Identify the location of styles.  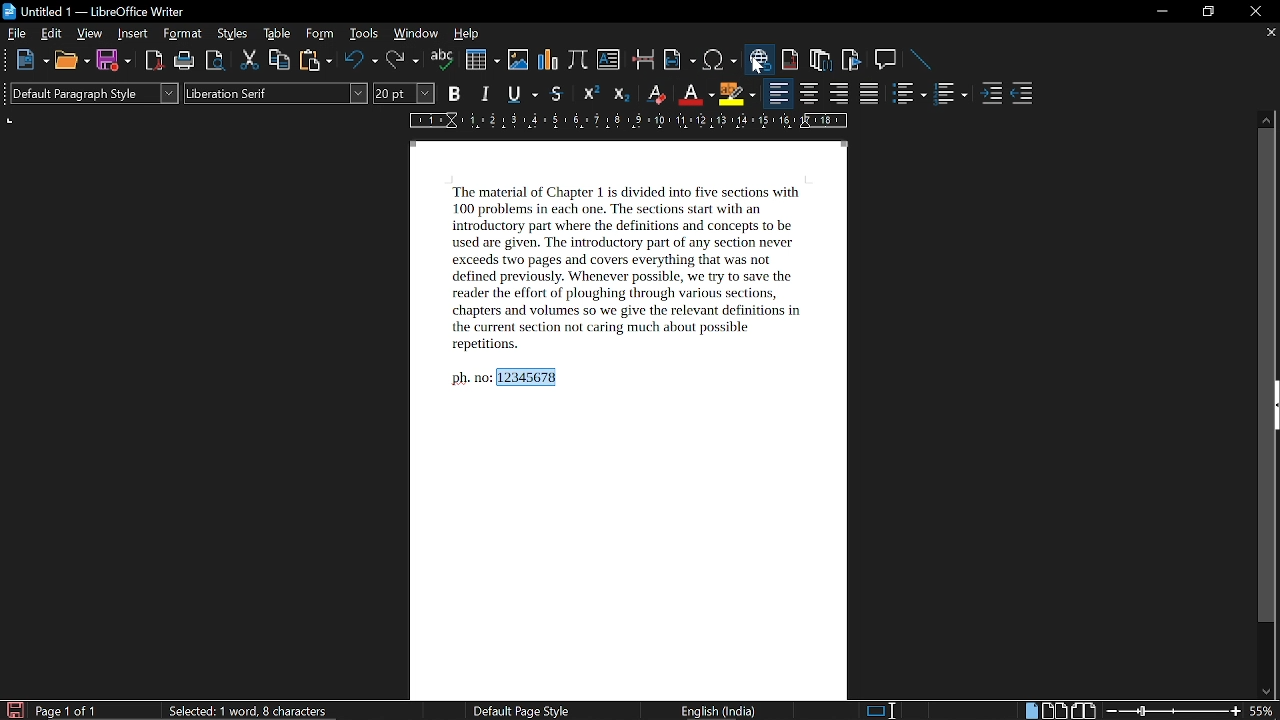
(234, 34).